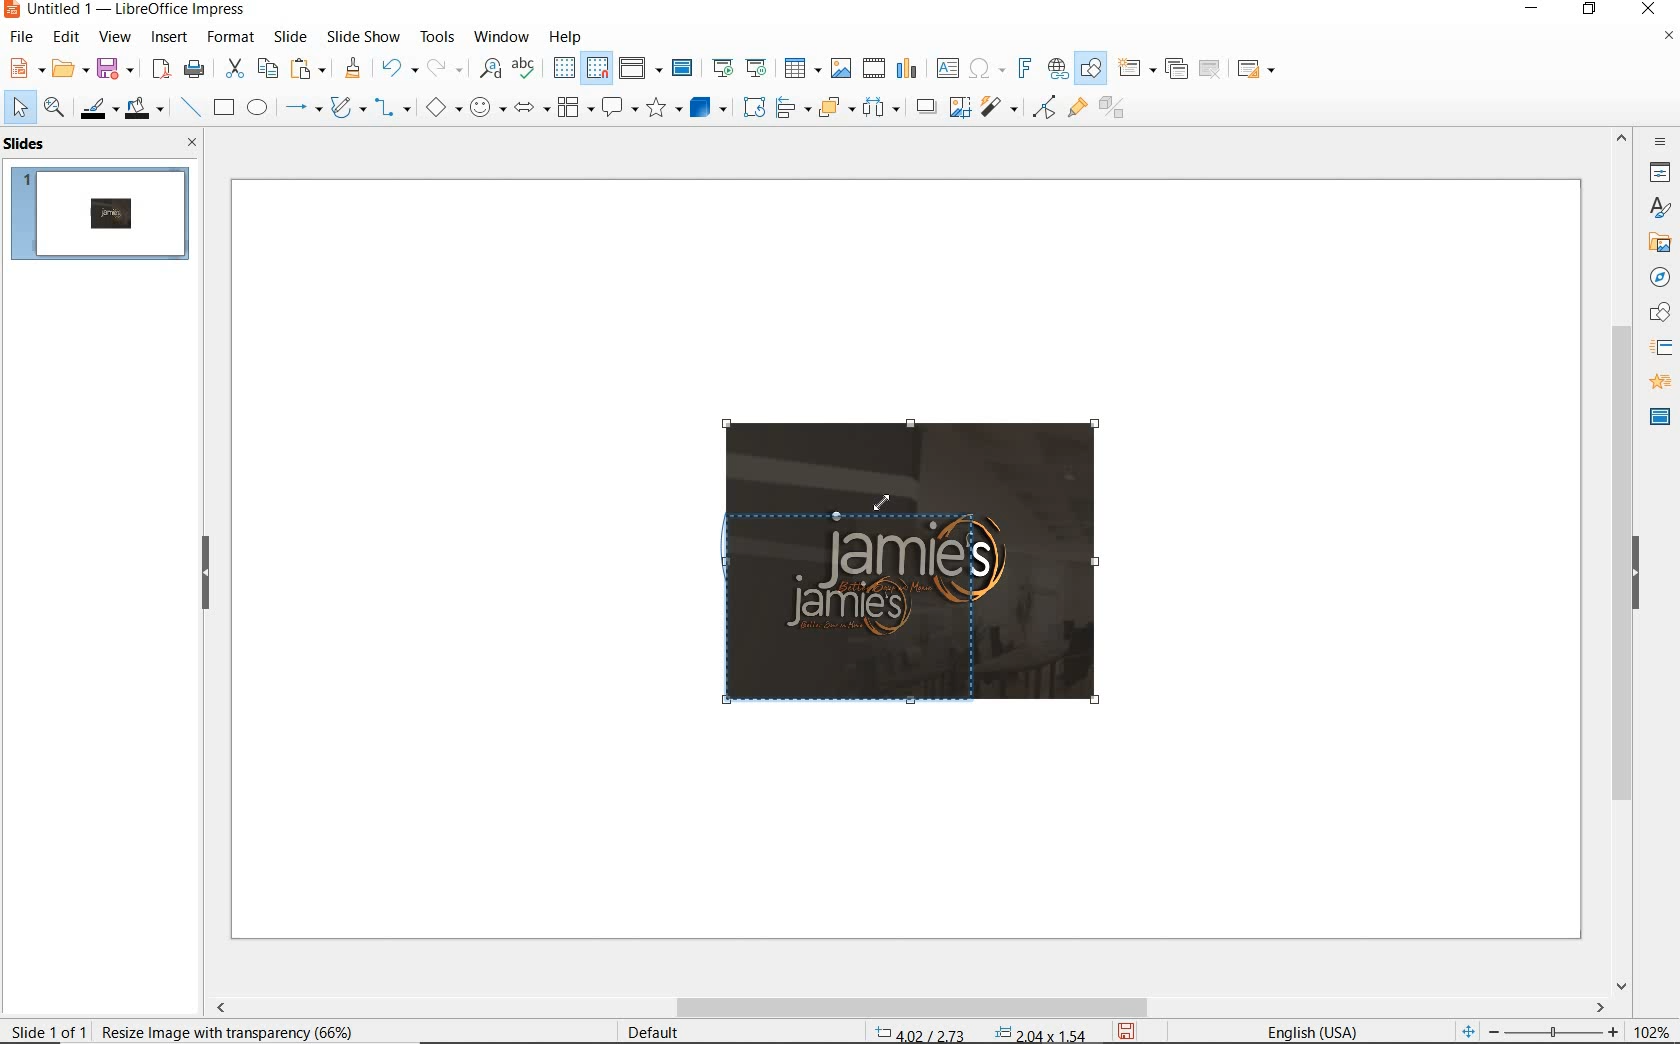 The width and height of the screenshot is (1680, 1044). What do you see at coordinates (616, 109) in the screenshot?
I see `callout shapes` at bounding box center [616, 109].